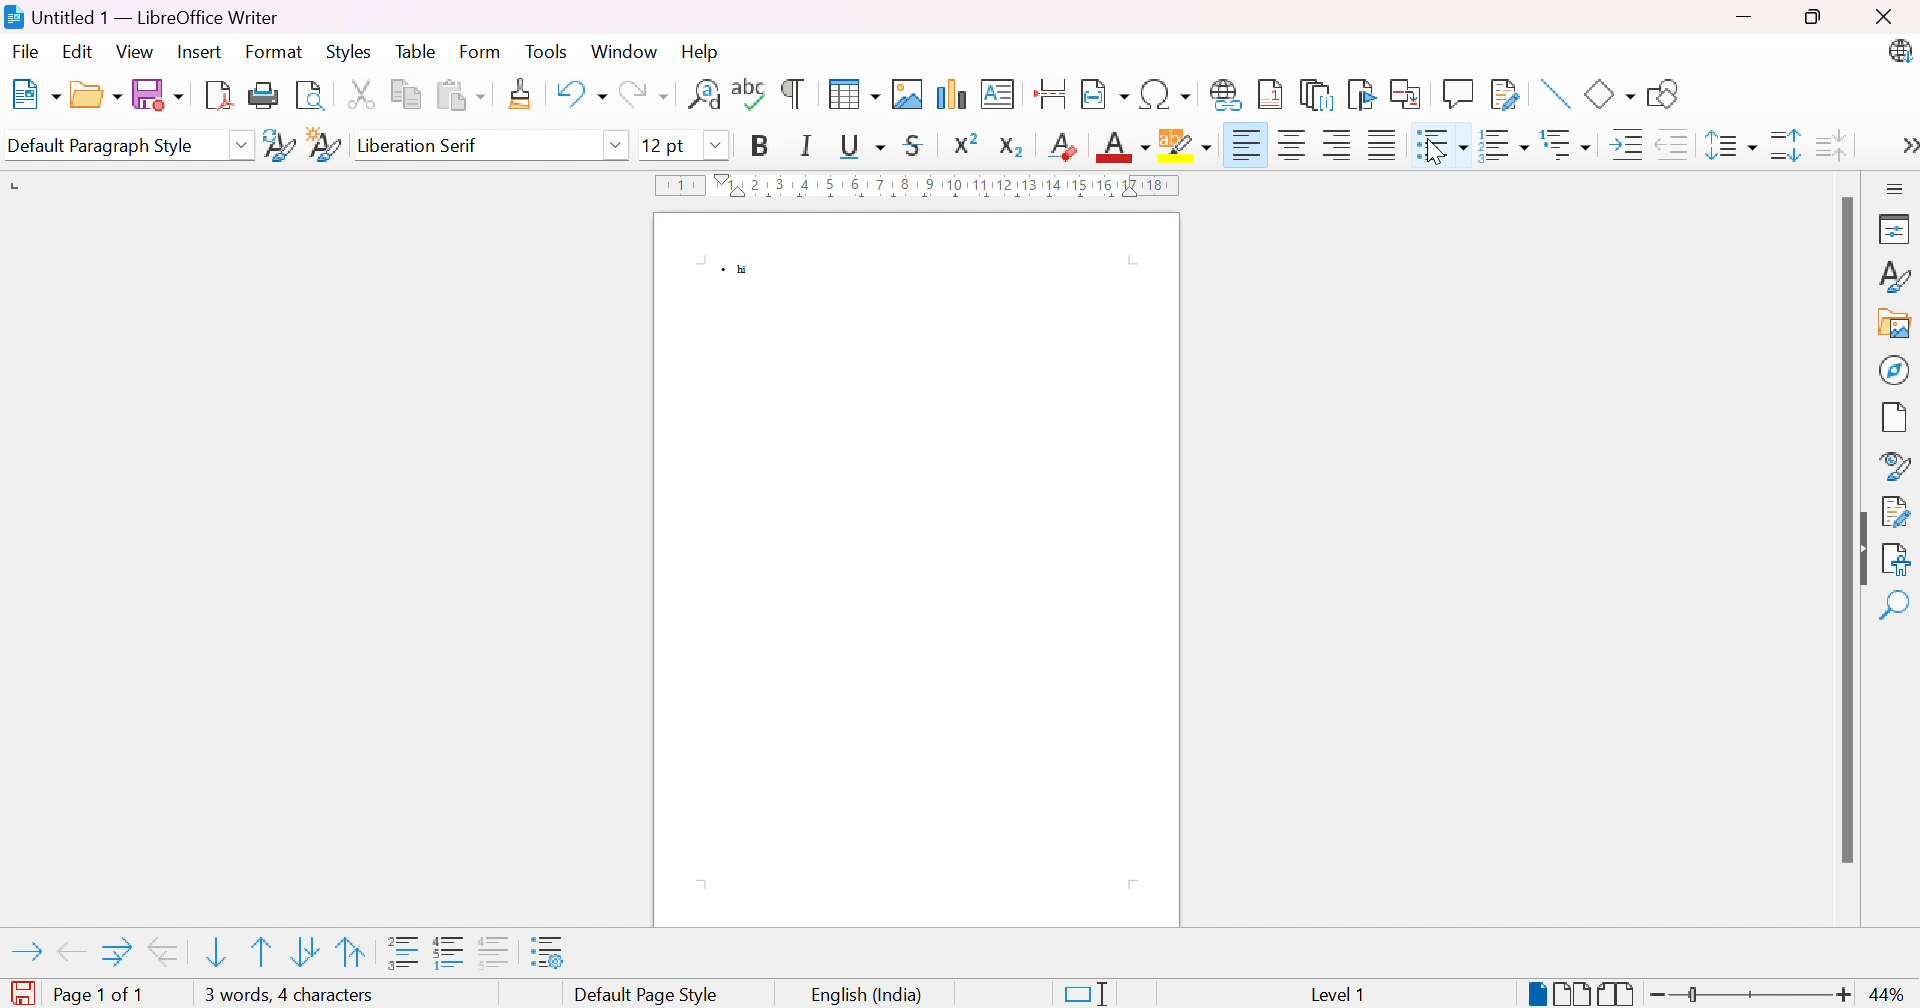 Image resolution: width=1920 pixels, height=1008 pixels. Describe the element at coordinates (217, 952) in the screenshot. I see `Move item down` at that location.